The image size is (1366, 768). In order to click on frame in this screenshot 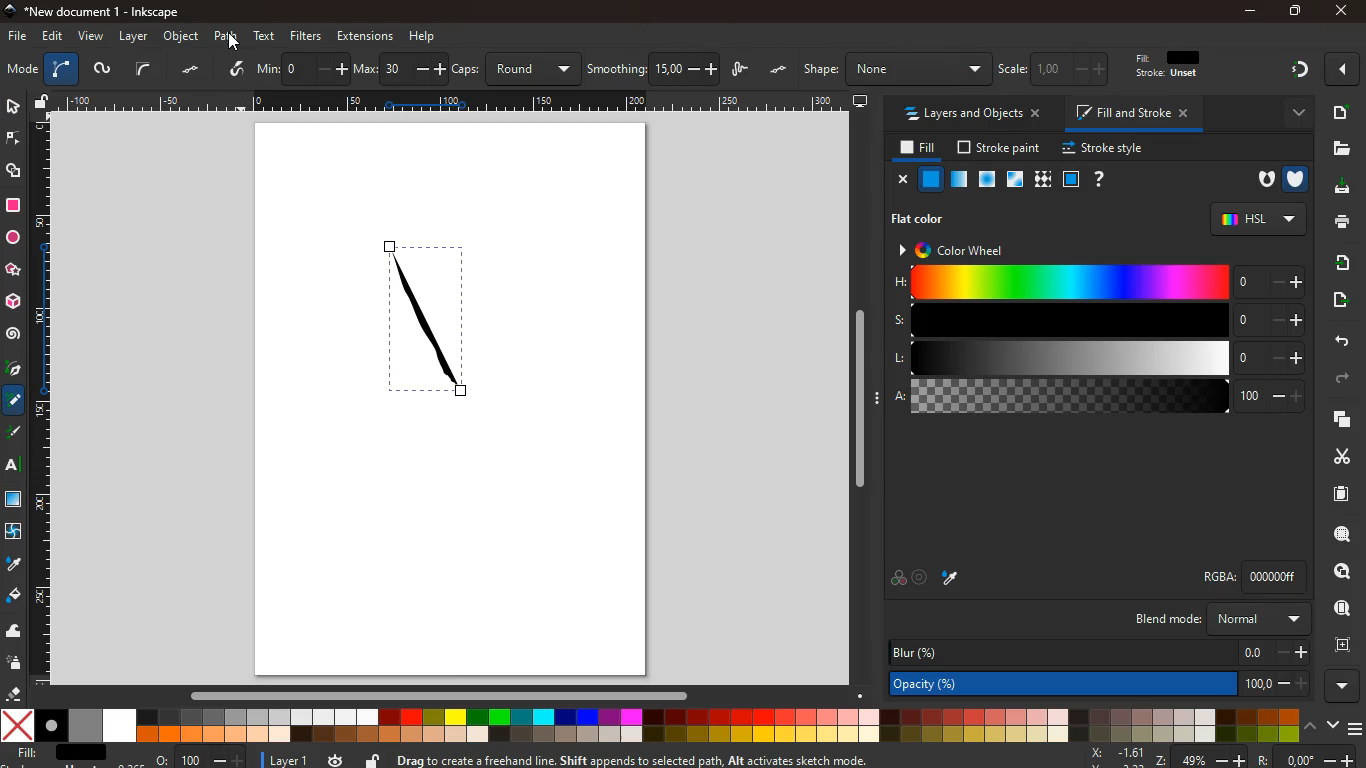, I will do `click(1344, 572)`.